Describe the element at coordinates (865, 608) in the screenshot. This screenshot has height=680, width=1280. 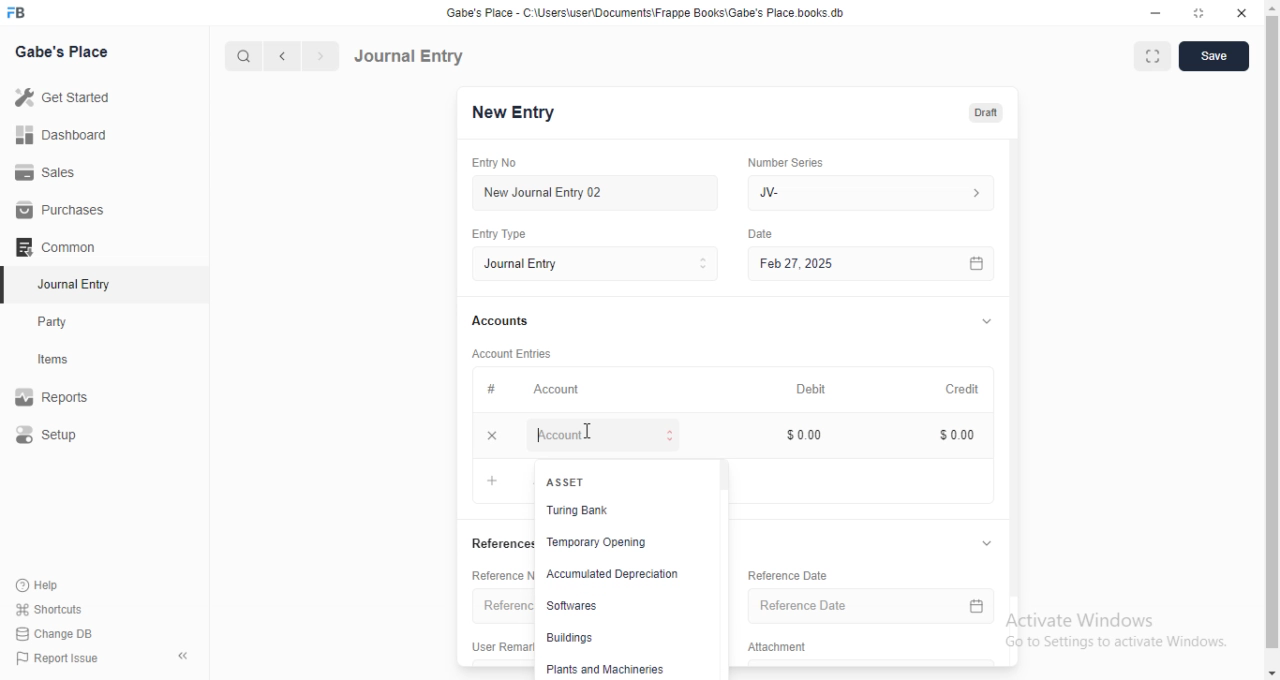
I see `Reference Date.` at that location.